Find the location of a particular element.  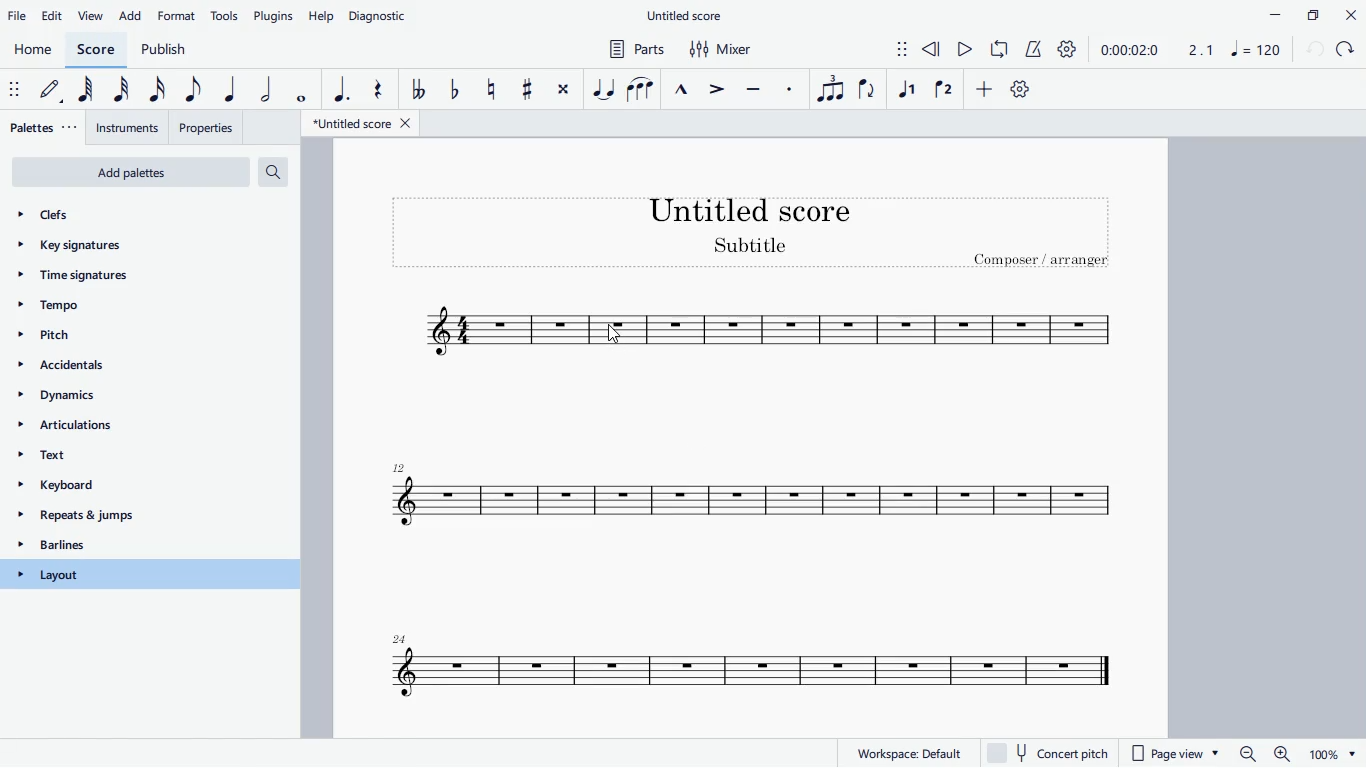

text is located at coordinates (141, 459).